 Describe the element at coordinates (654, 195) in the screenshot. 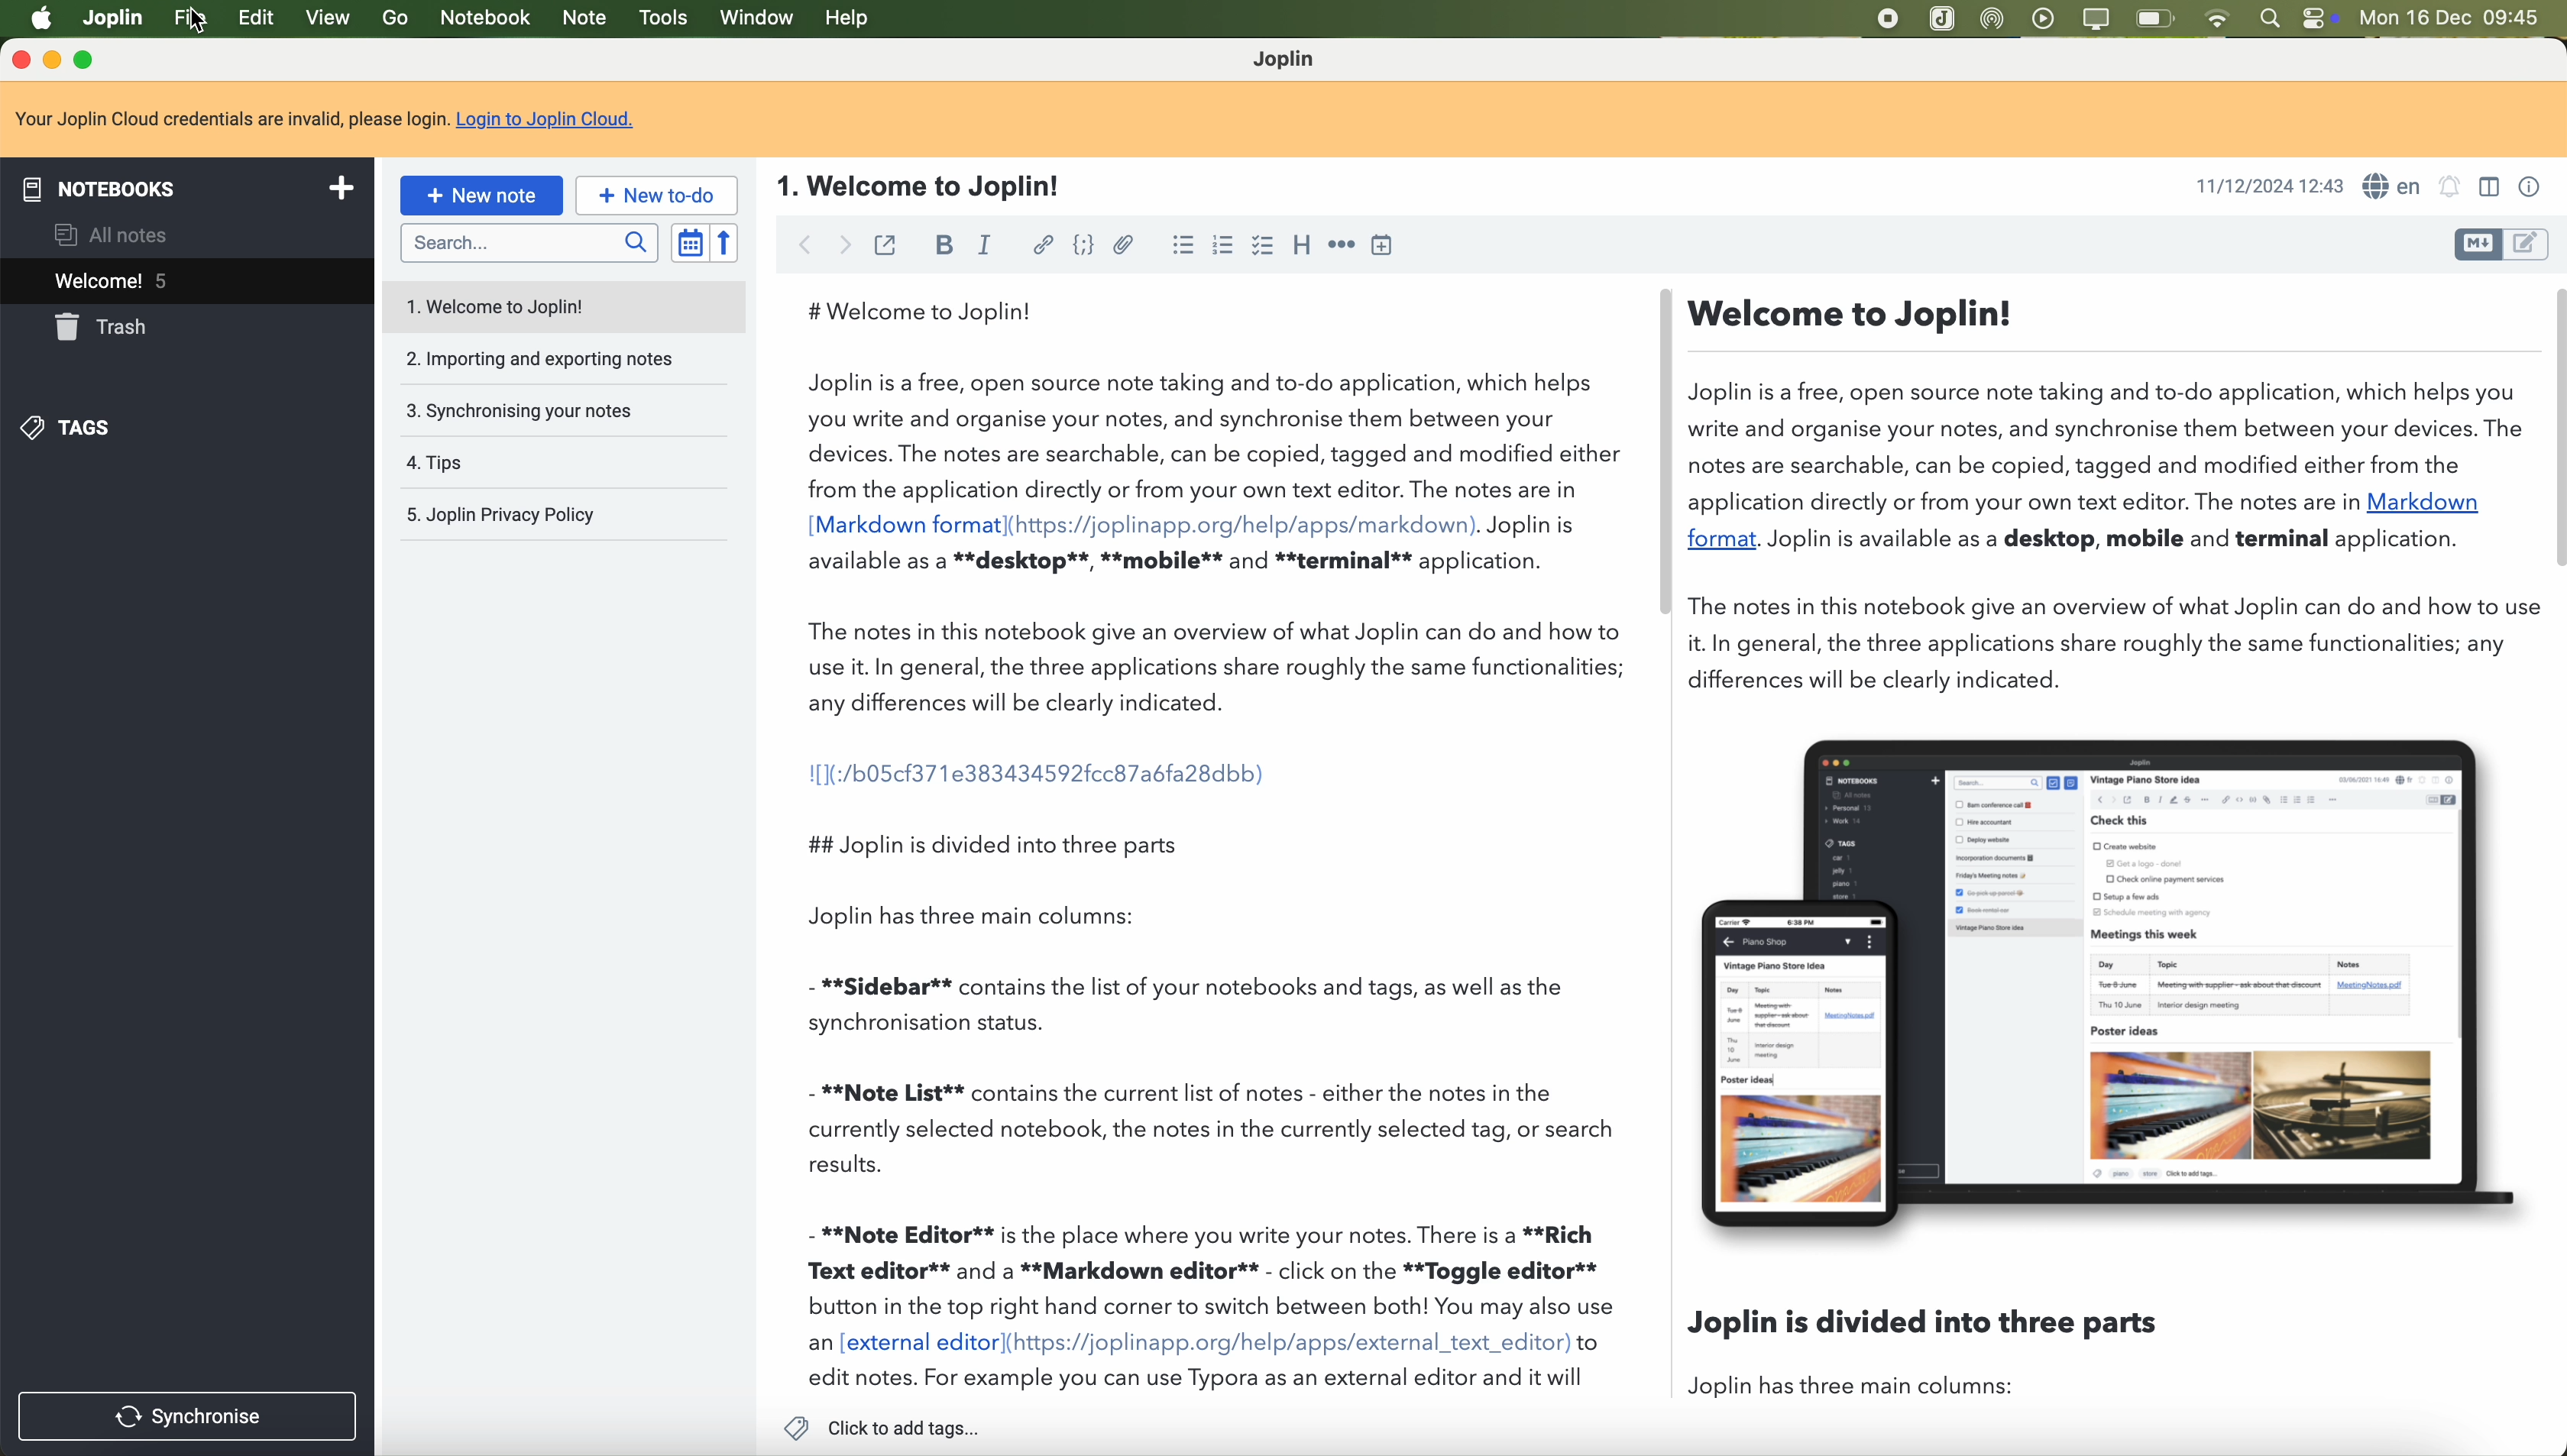

I see `new to-do` at that location.